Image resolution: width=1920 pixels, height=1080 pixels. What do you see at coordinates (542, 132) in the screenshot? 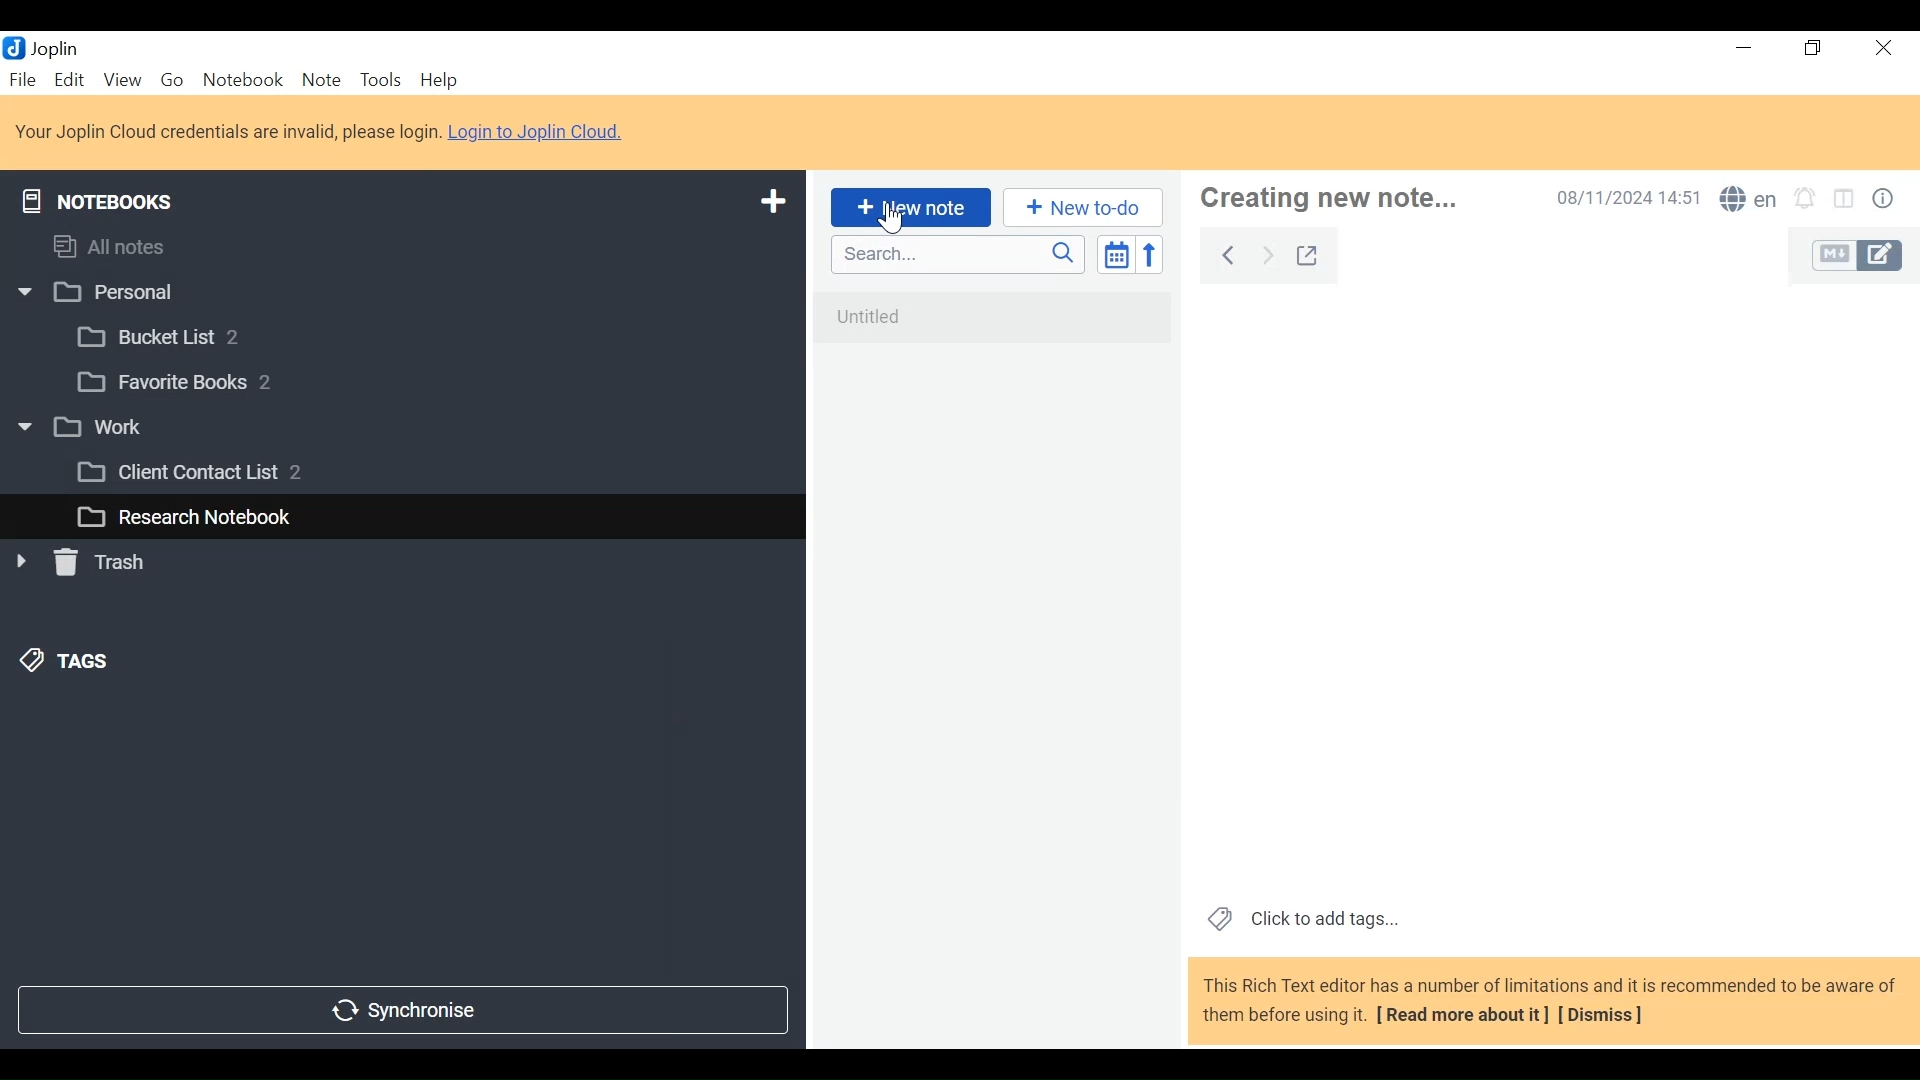
I see `Login to Joplin Cloud` at bounding box center [542, 132].